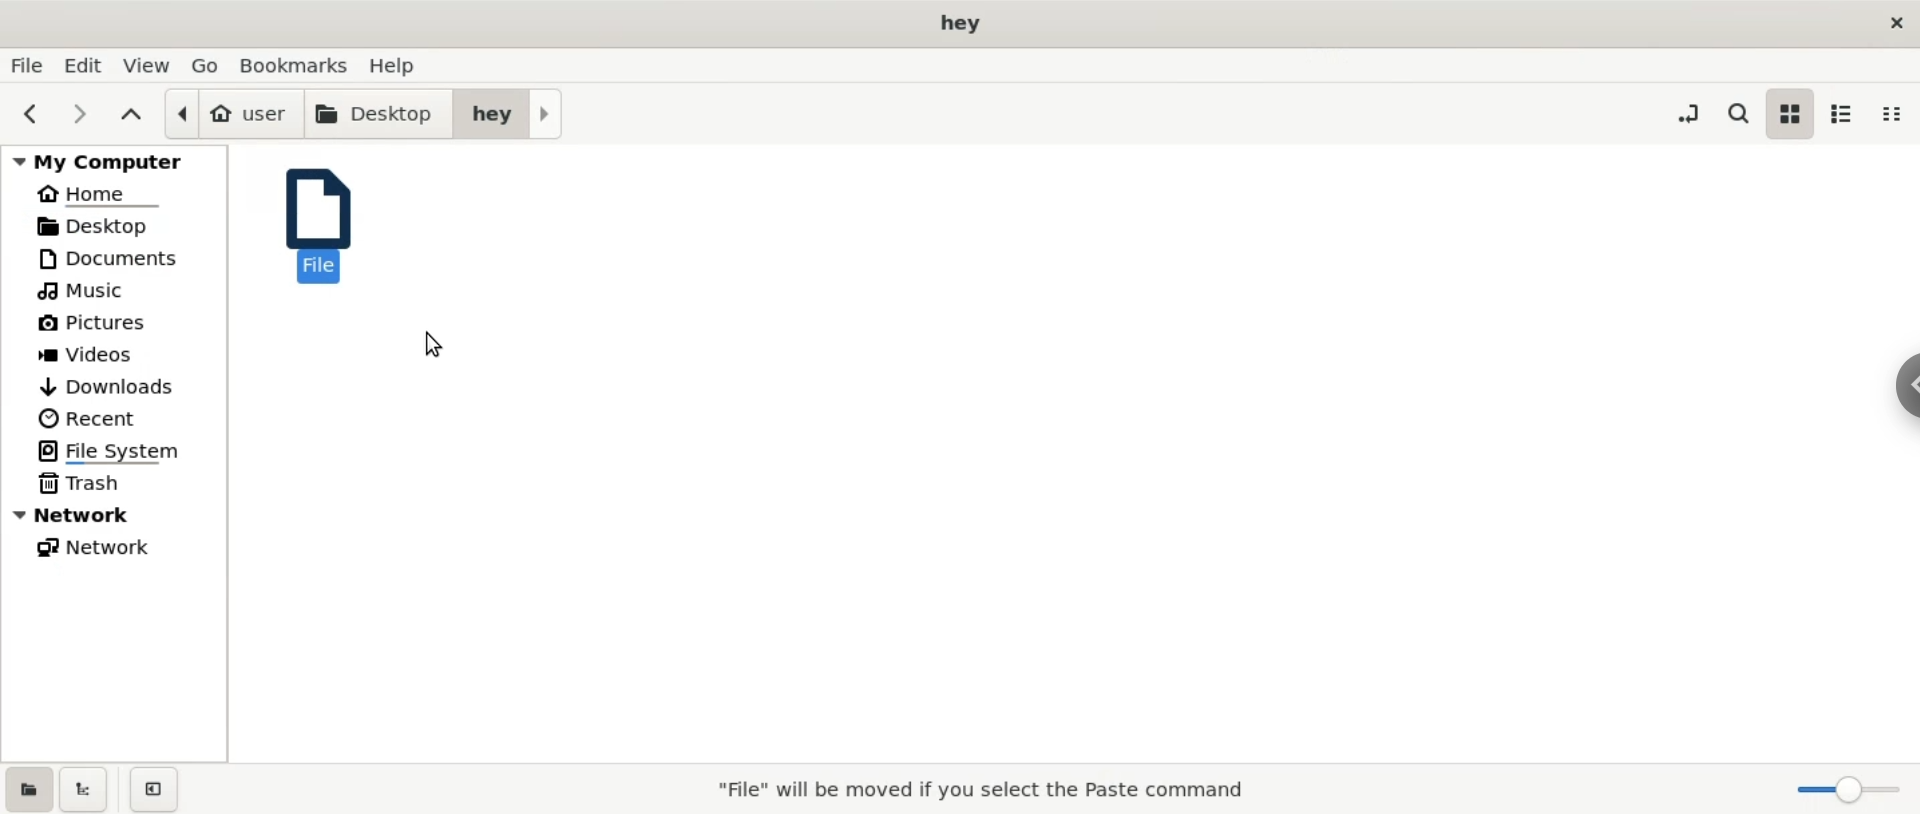  I want to click on close, so click(1896, 20).